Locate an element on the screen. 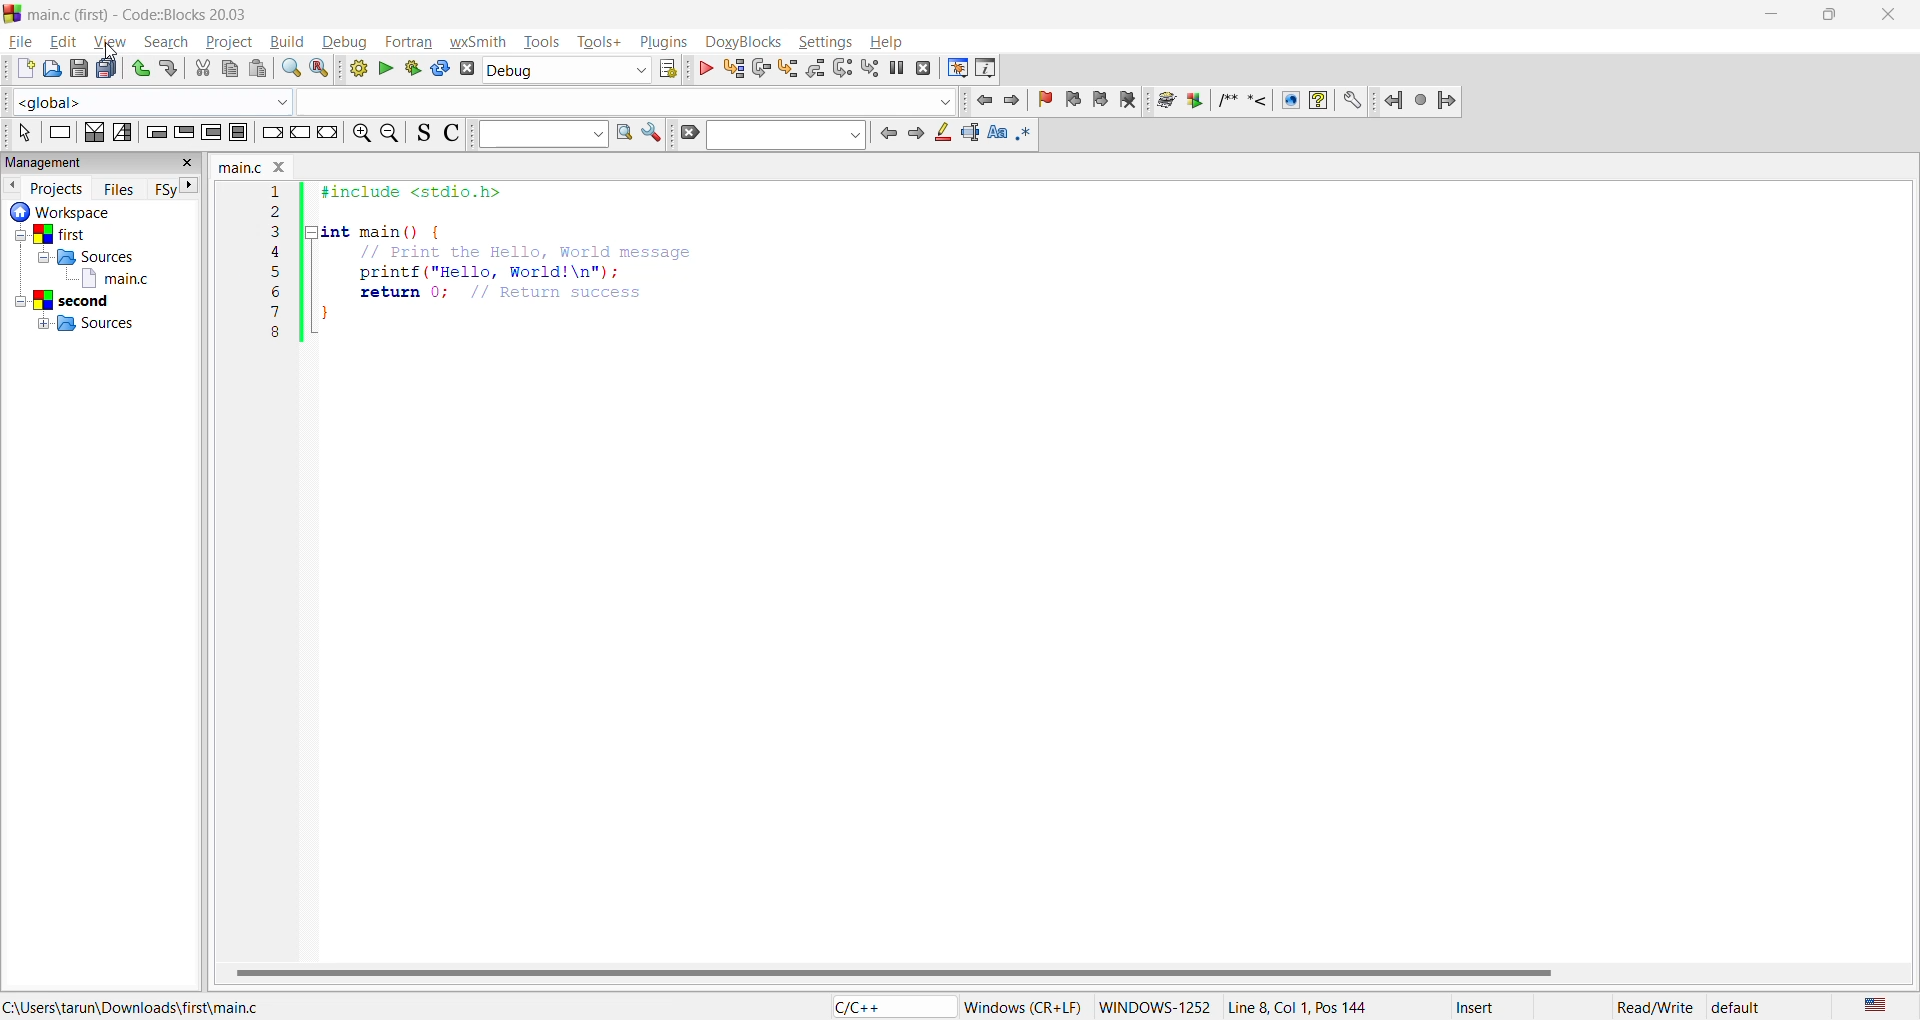 The height and width of the screenshot is (1020, 1920). clear bookmarks is located at coordinates (1128, 98).